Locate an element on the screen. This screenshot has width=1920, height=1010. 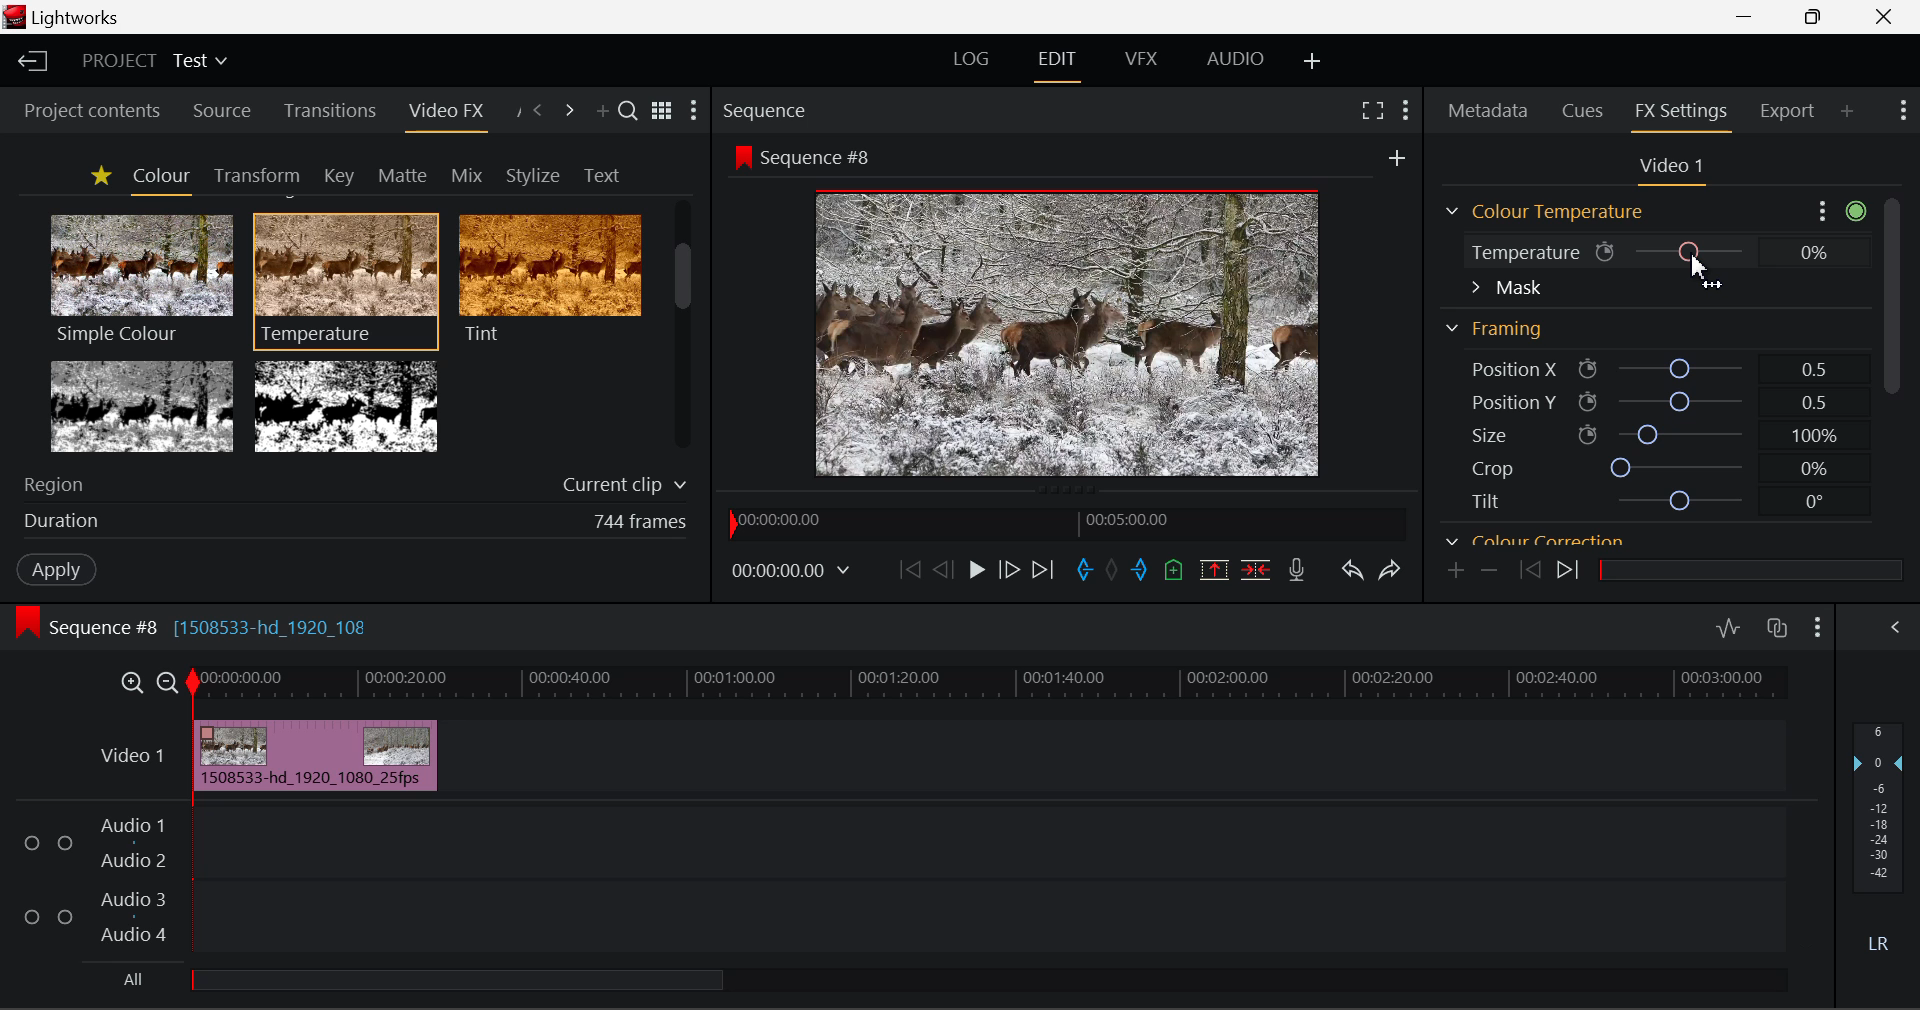
0.5 is located at coordinates (1816, 405).